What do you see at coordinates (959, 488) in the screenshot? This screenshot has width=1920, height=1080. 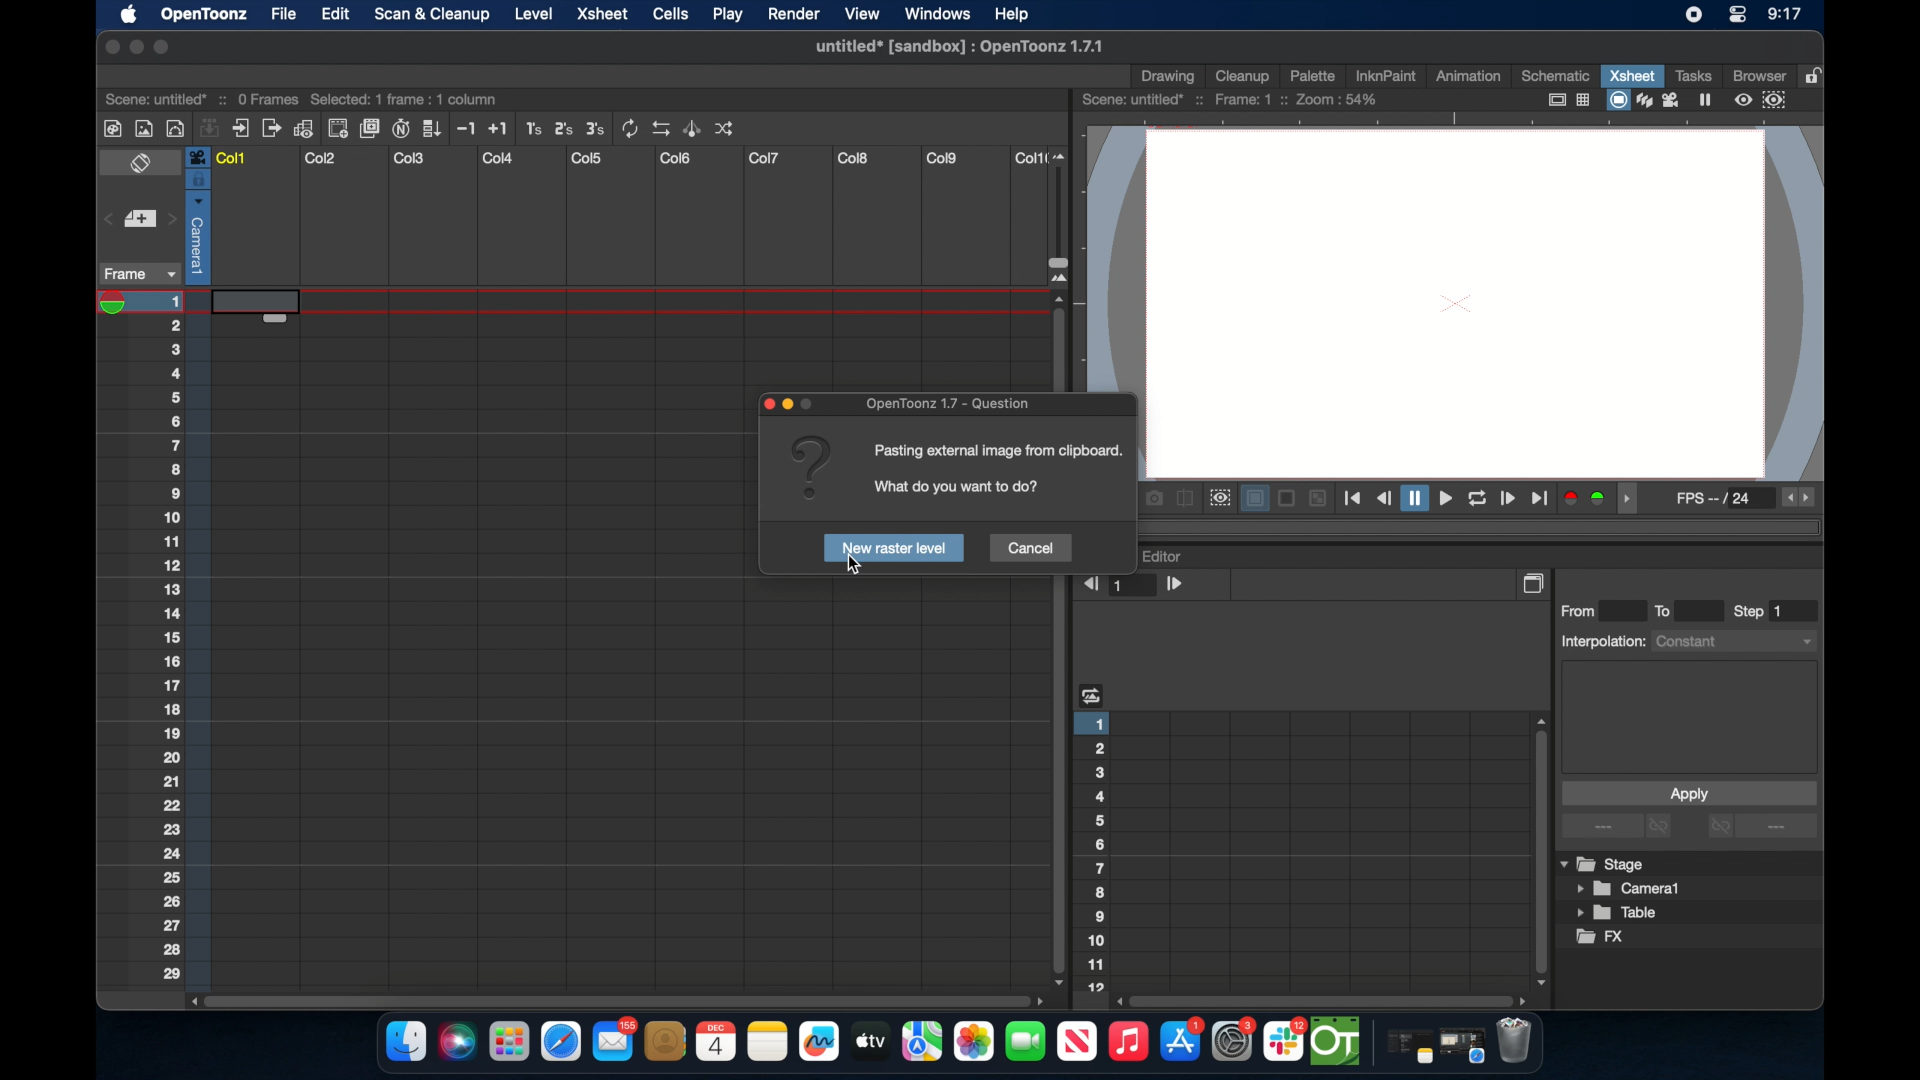 I see `info` at bounding box center [959, 488].